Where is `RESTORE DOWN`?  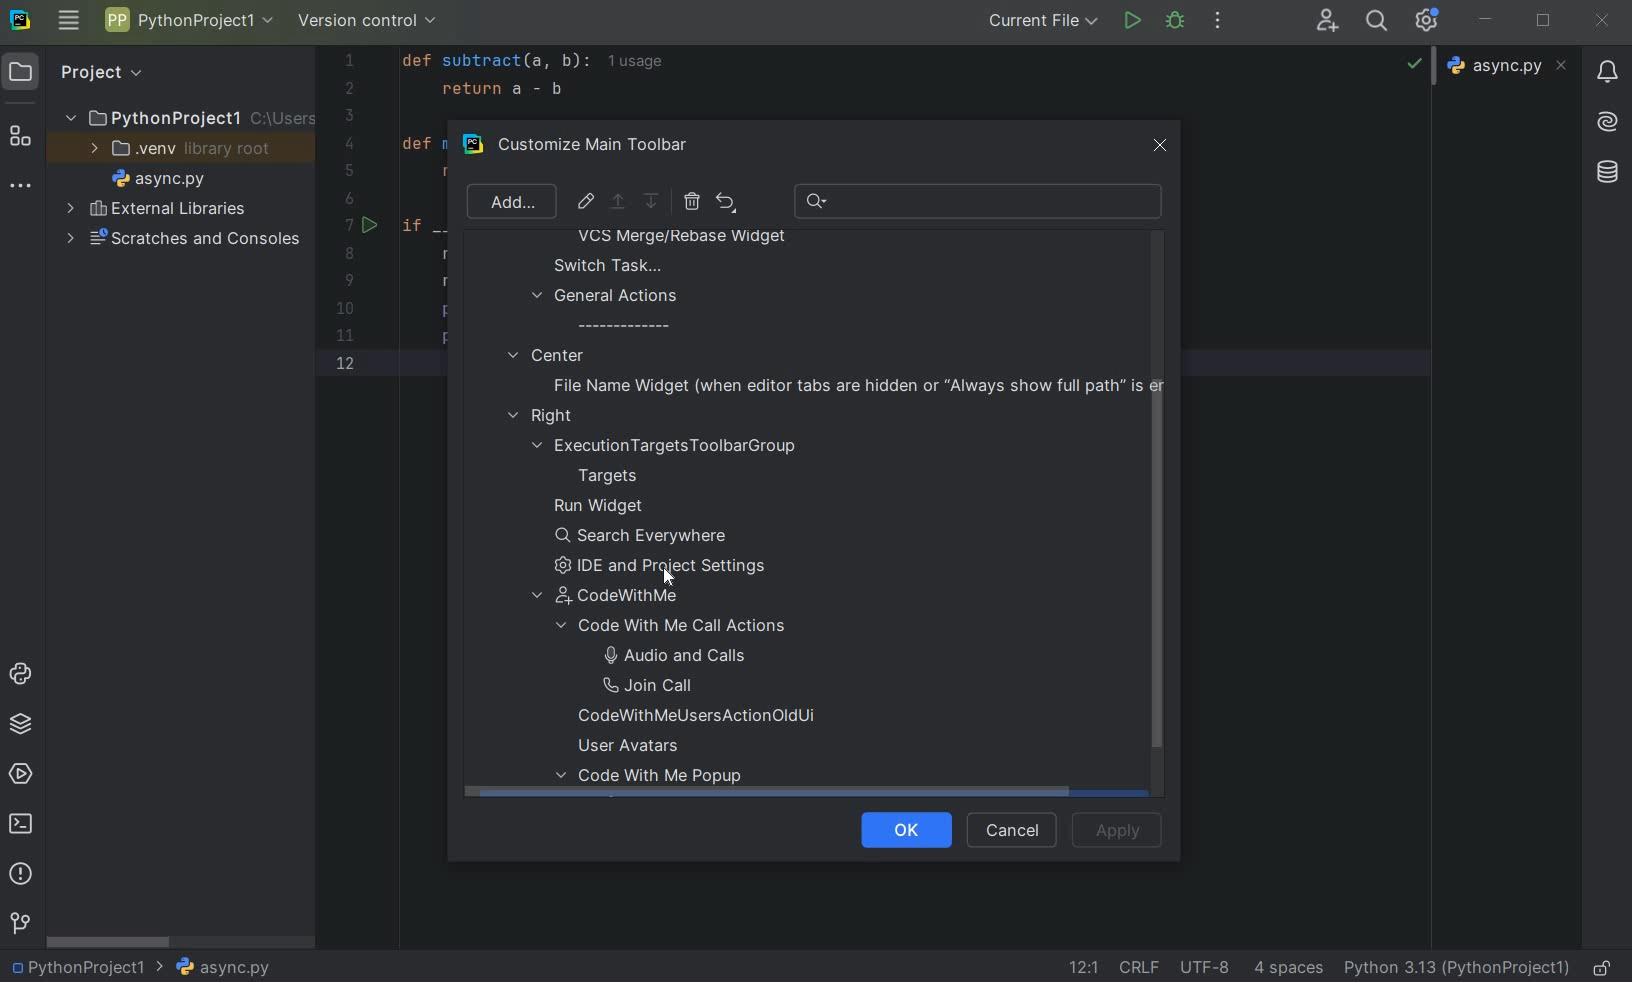 RESTORE DOWN is located at coordinates (1544, 18).